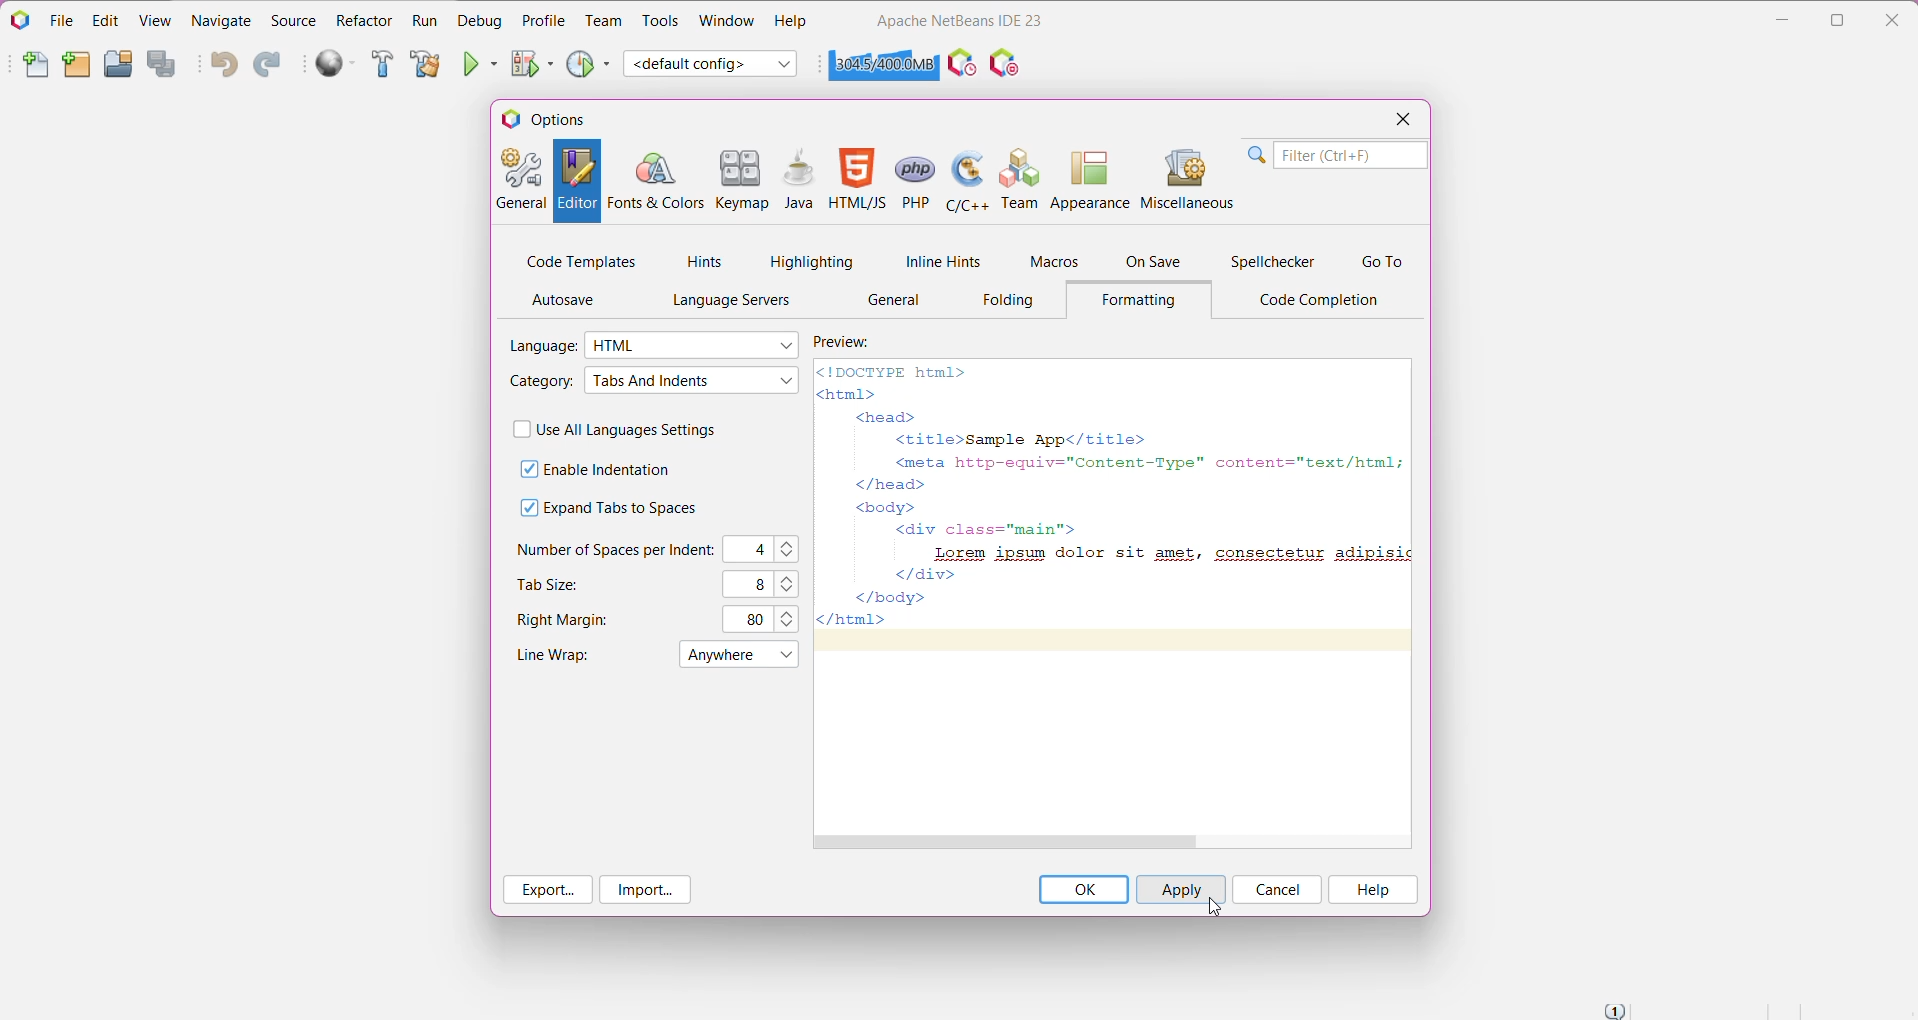  What do you see at coordinates (753, 584) in the screenshot?
I see `8` at bounding box center [753, 584].